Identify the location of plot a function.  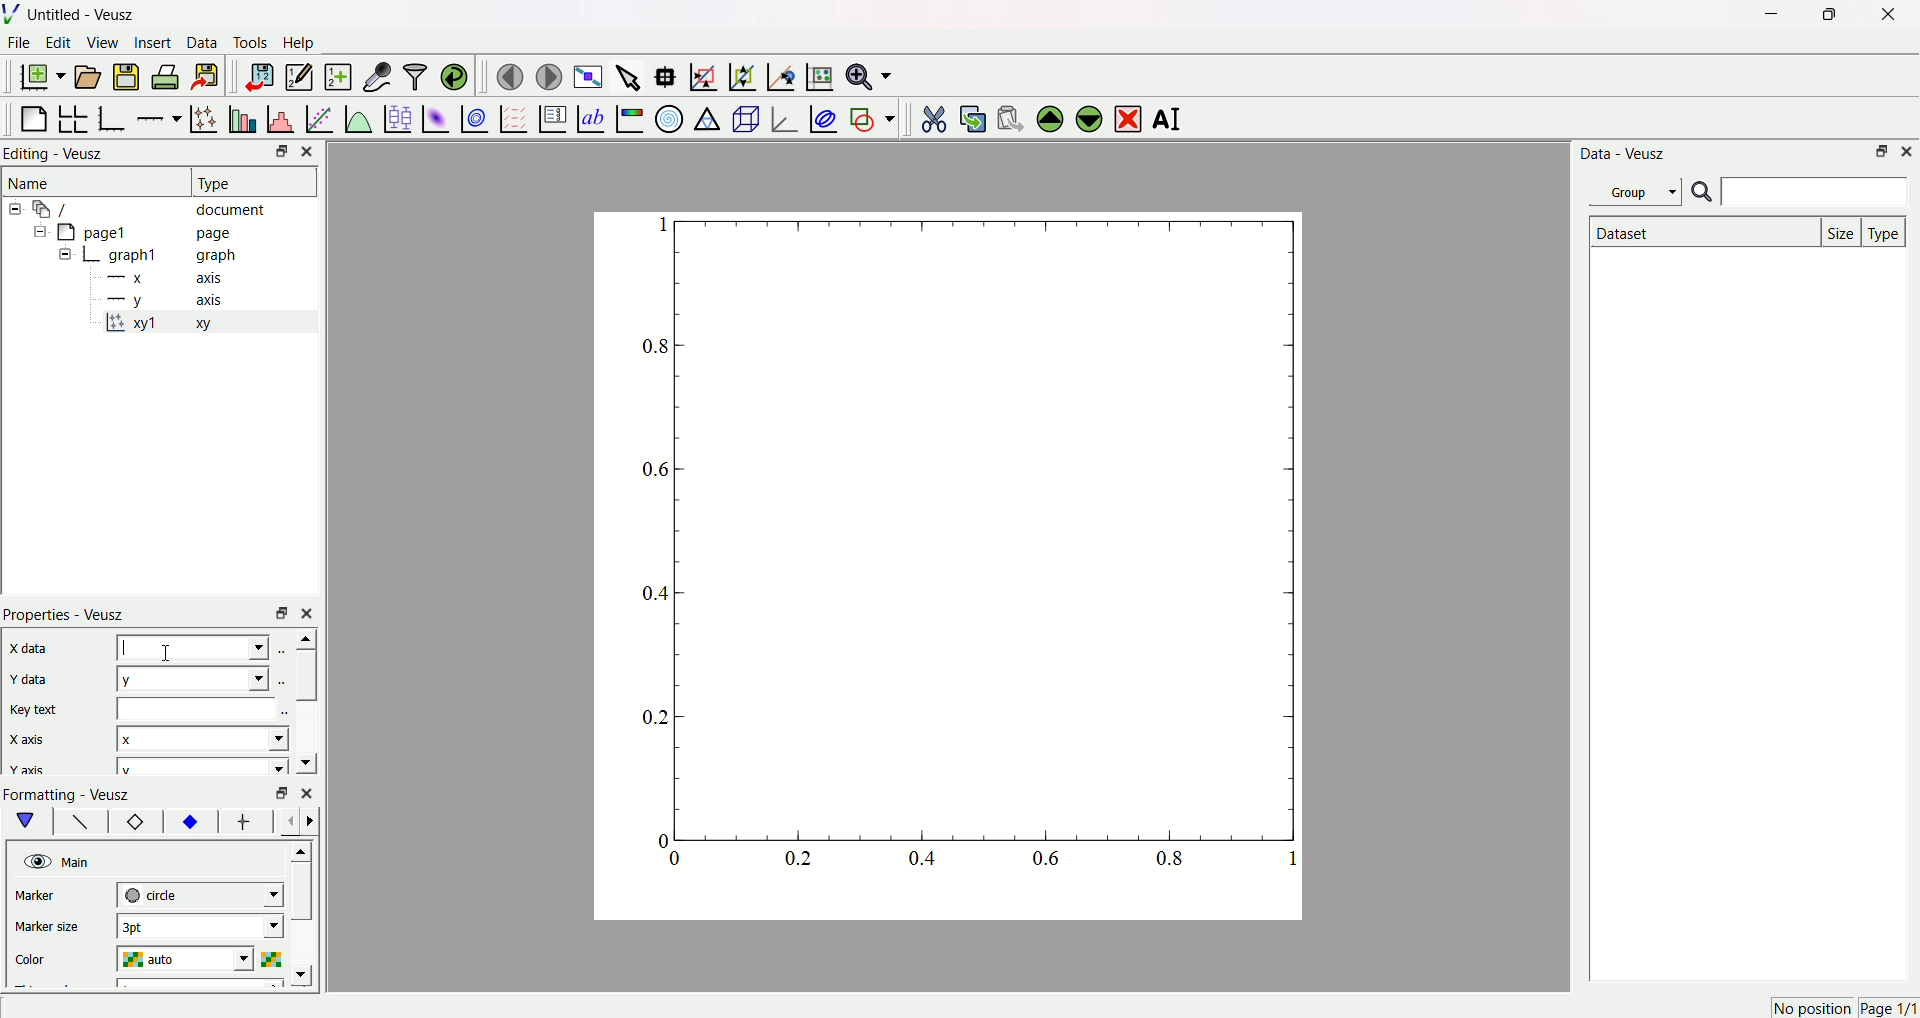
(357, 118).